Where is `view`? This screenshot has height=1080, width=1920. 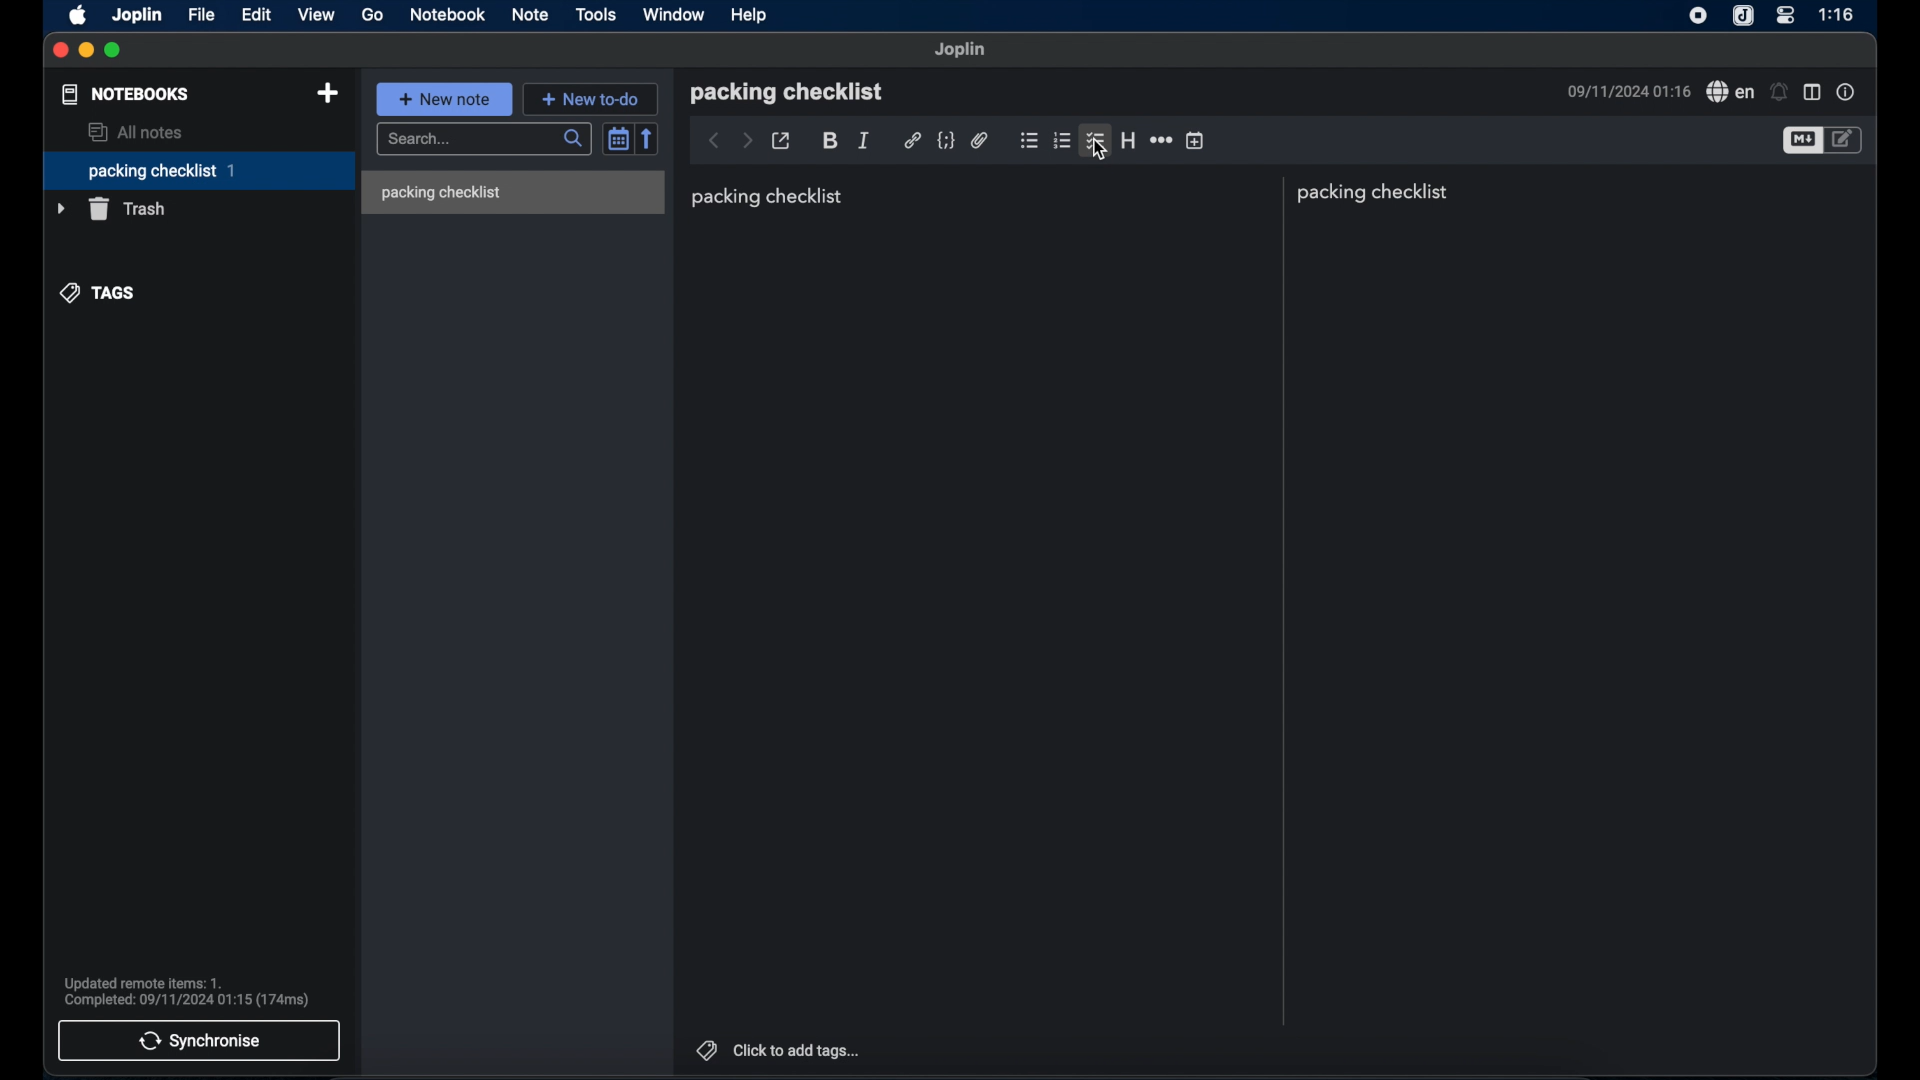 view is located at coordinates (317, 14).